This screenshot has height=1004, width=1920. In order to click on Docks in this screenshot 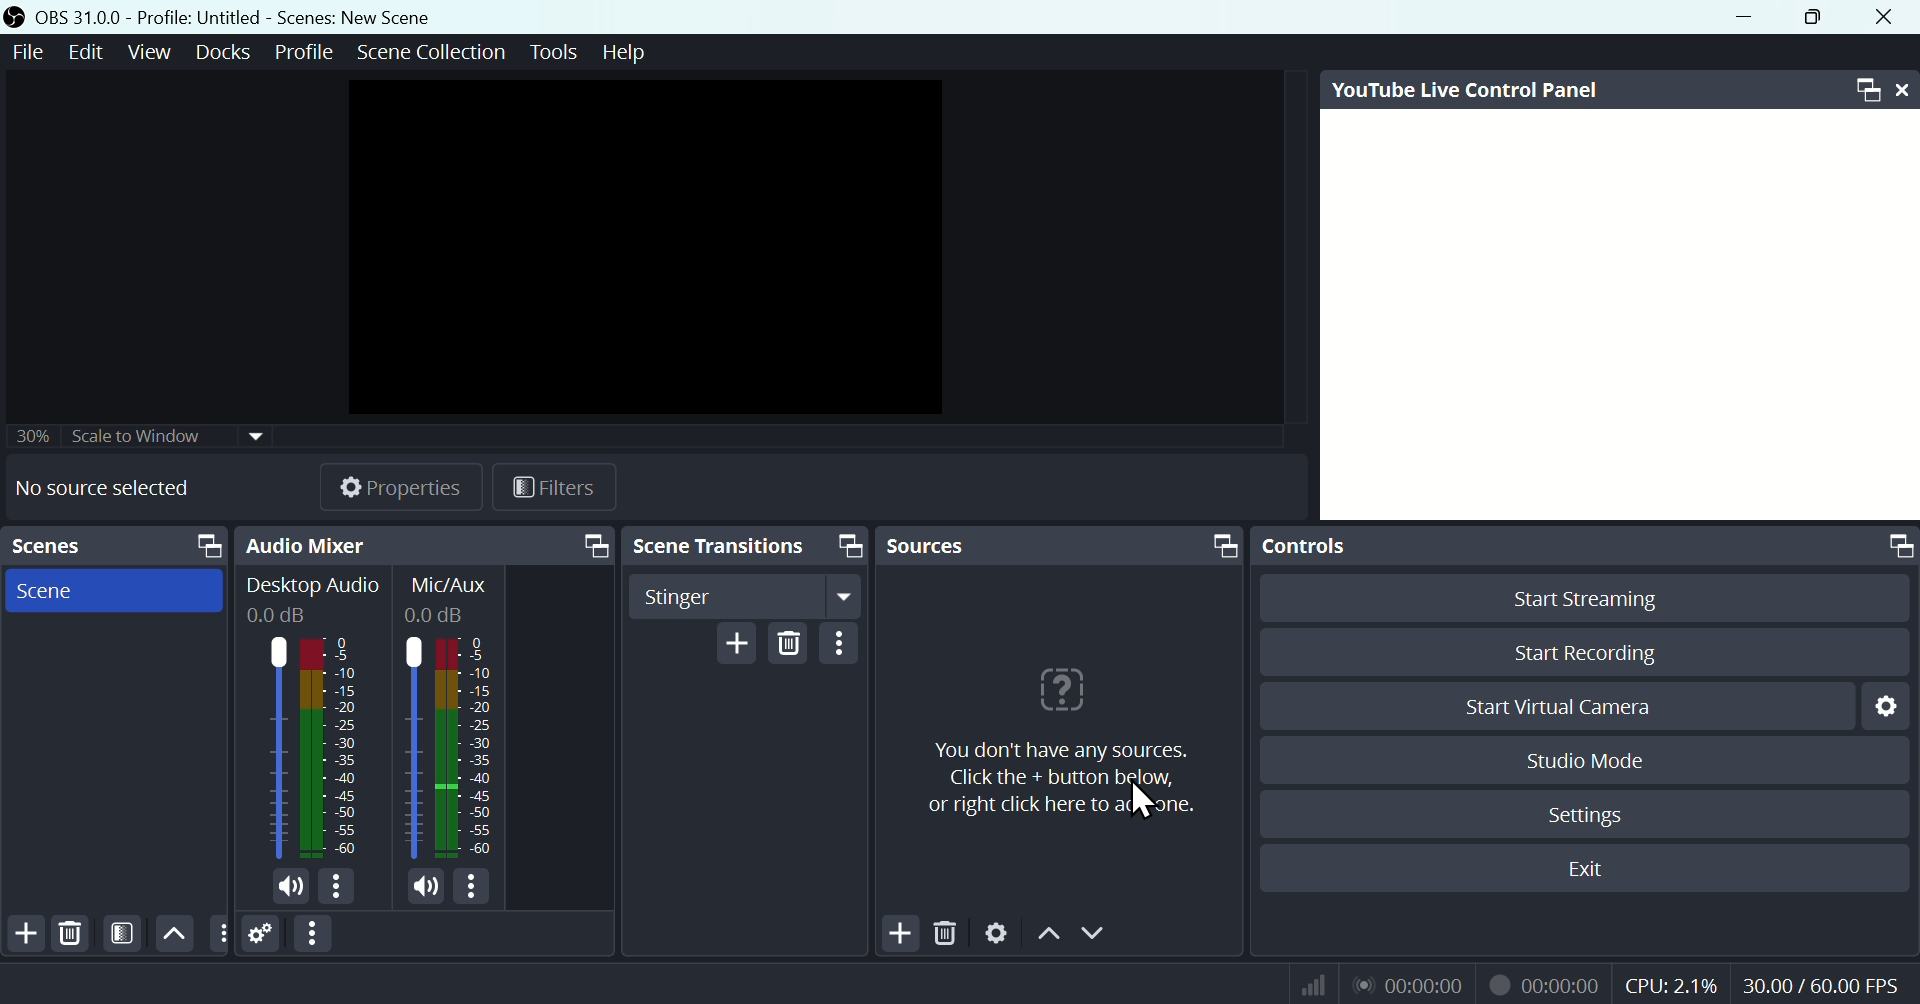, I will do `click(216, 52)`.